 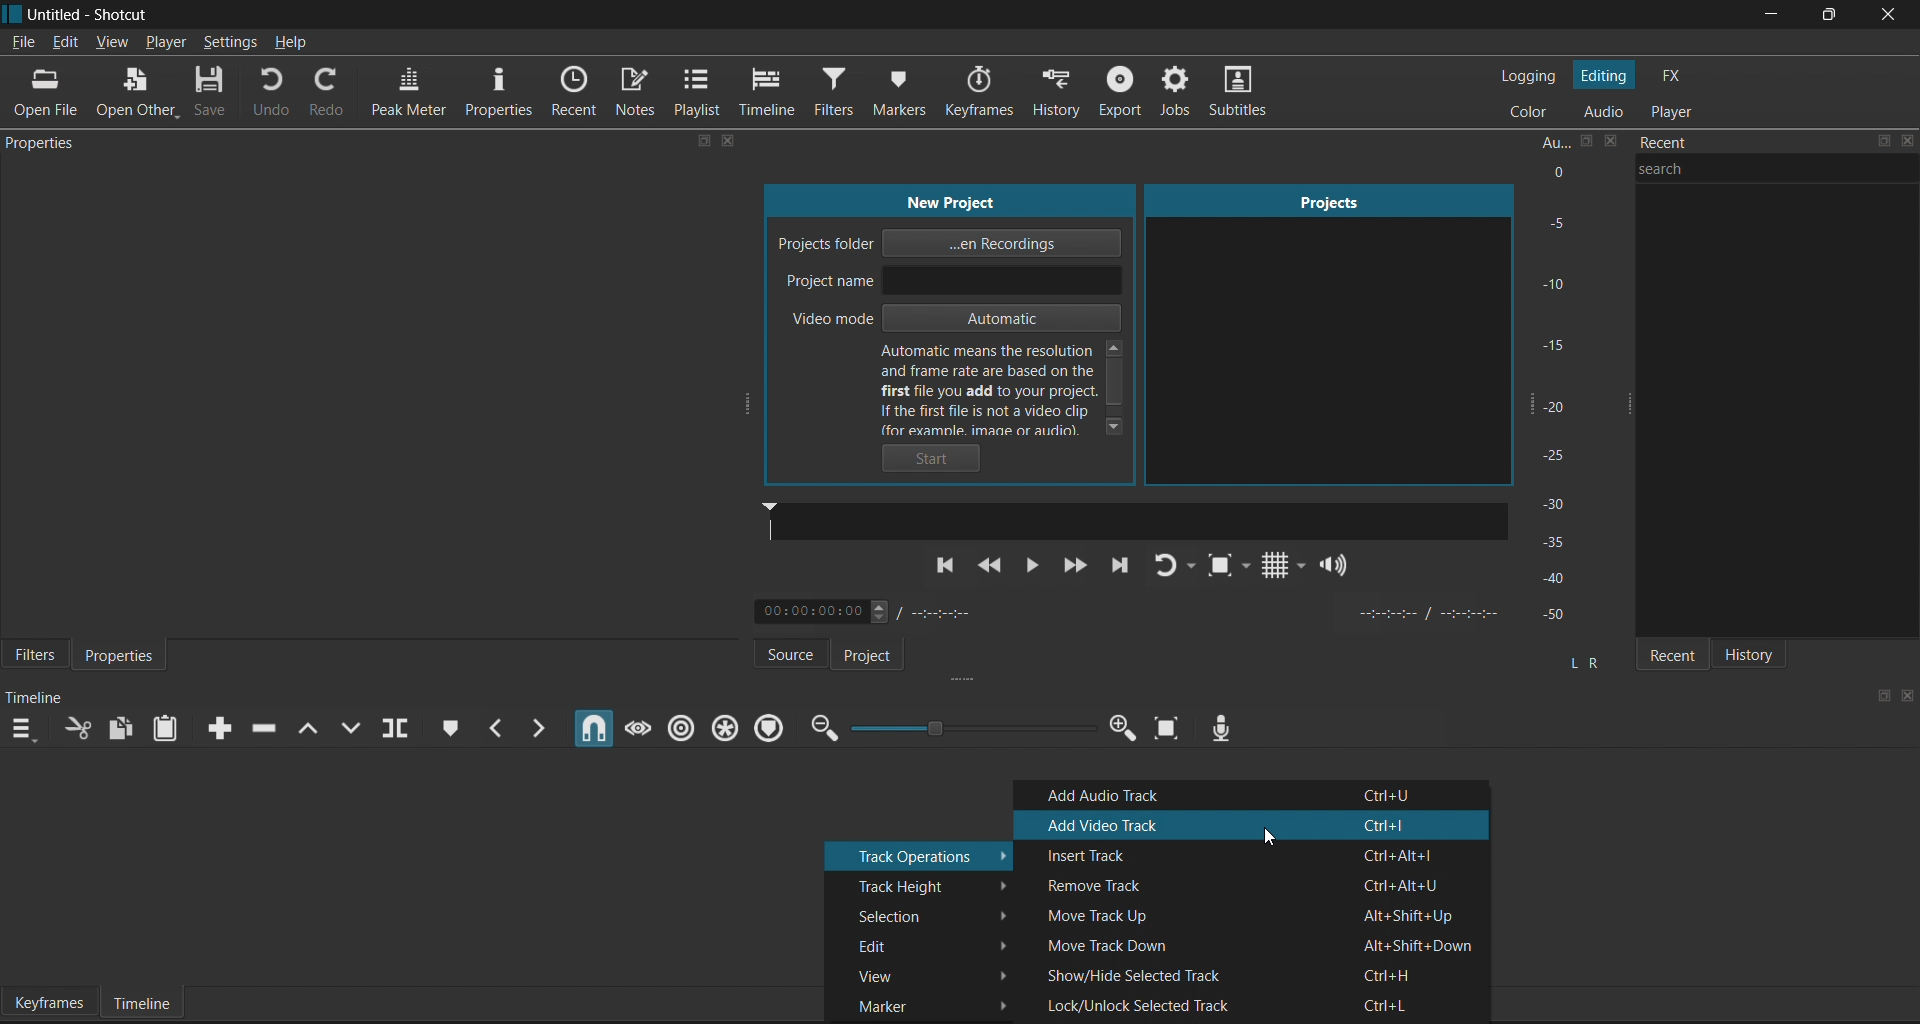 I want to click on timeline, so click(x=38, y=698).